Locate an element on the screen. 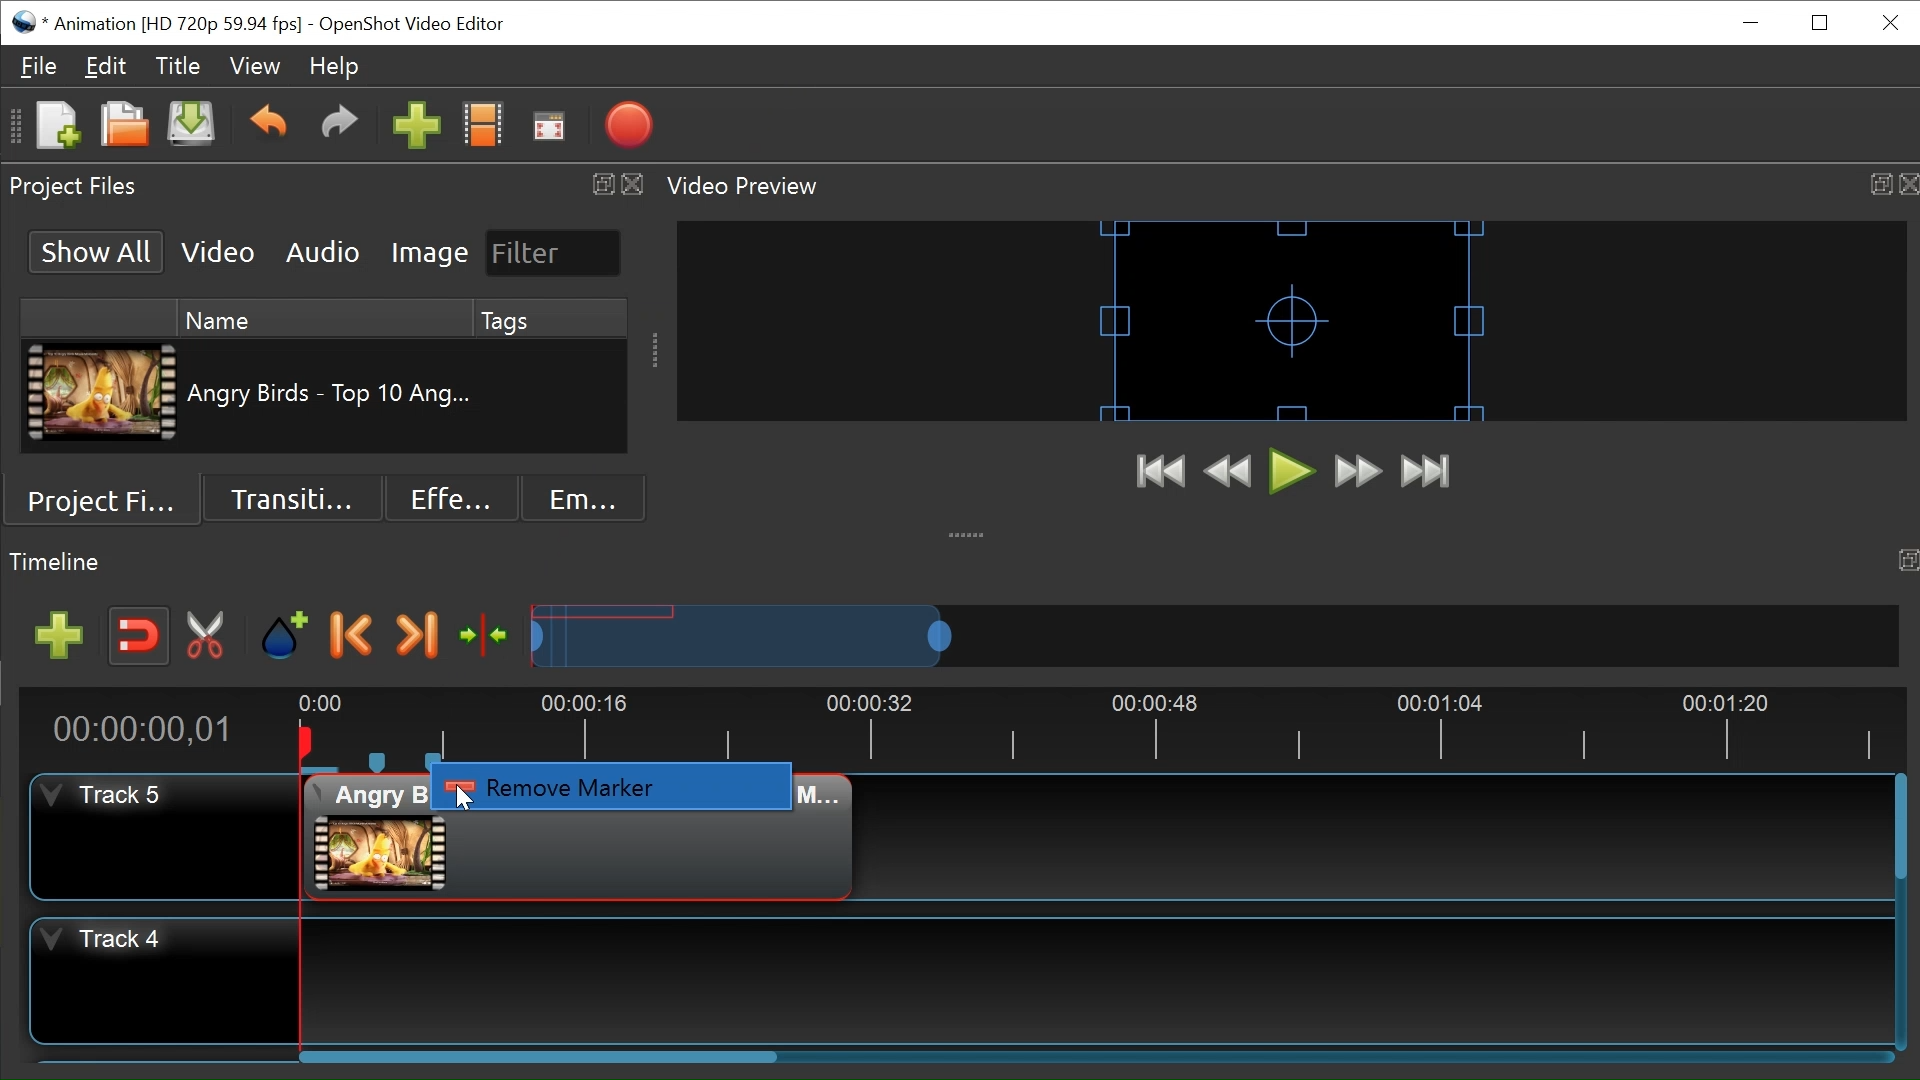 This screenshot has height=1080, width=1920. Jump to End is located at coordinates (1426, 470).